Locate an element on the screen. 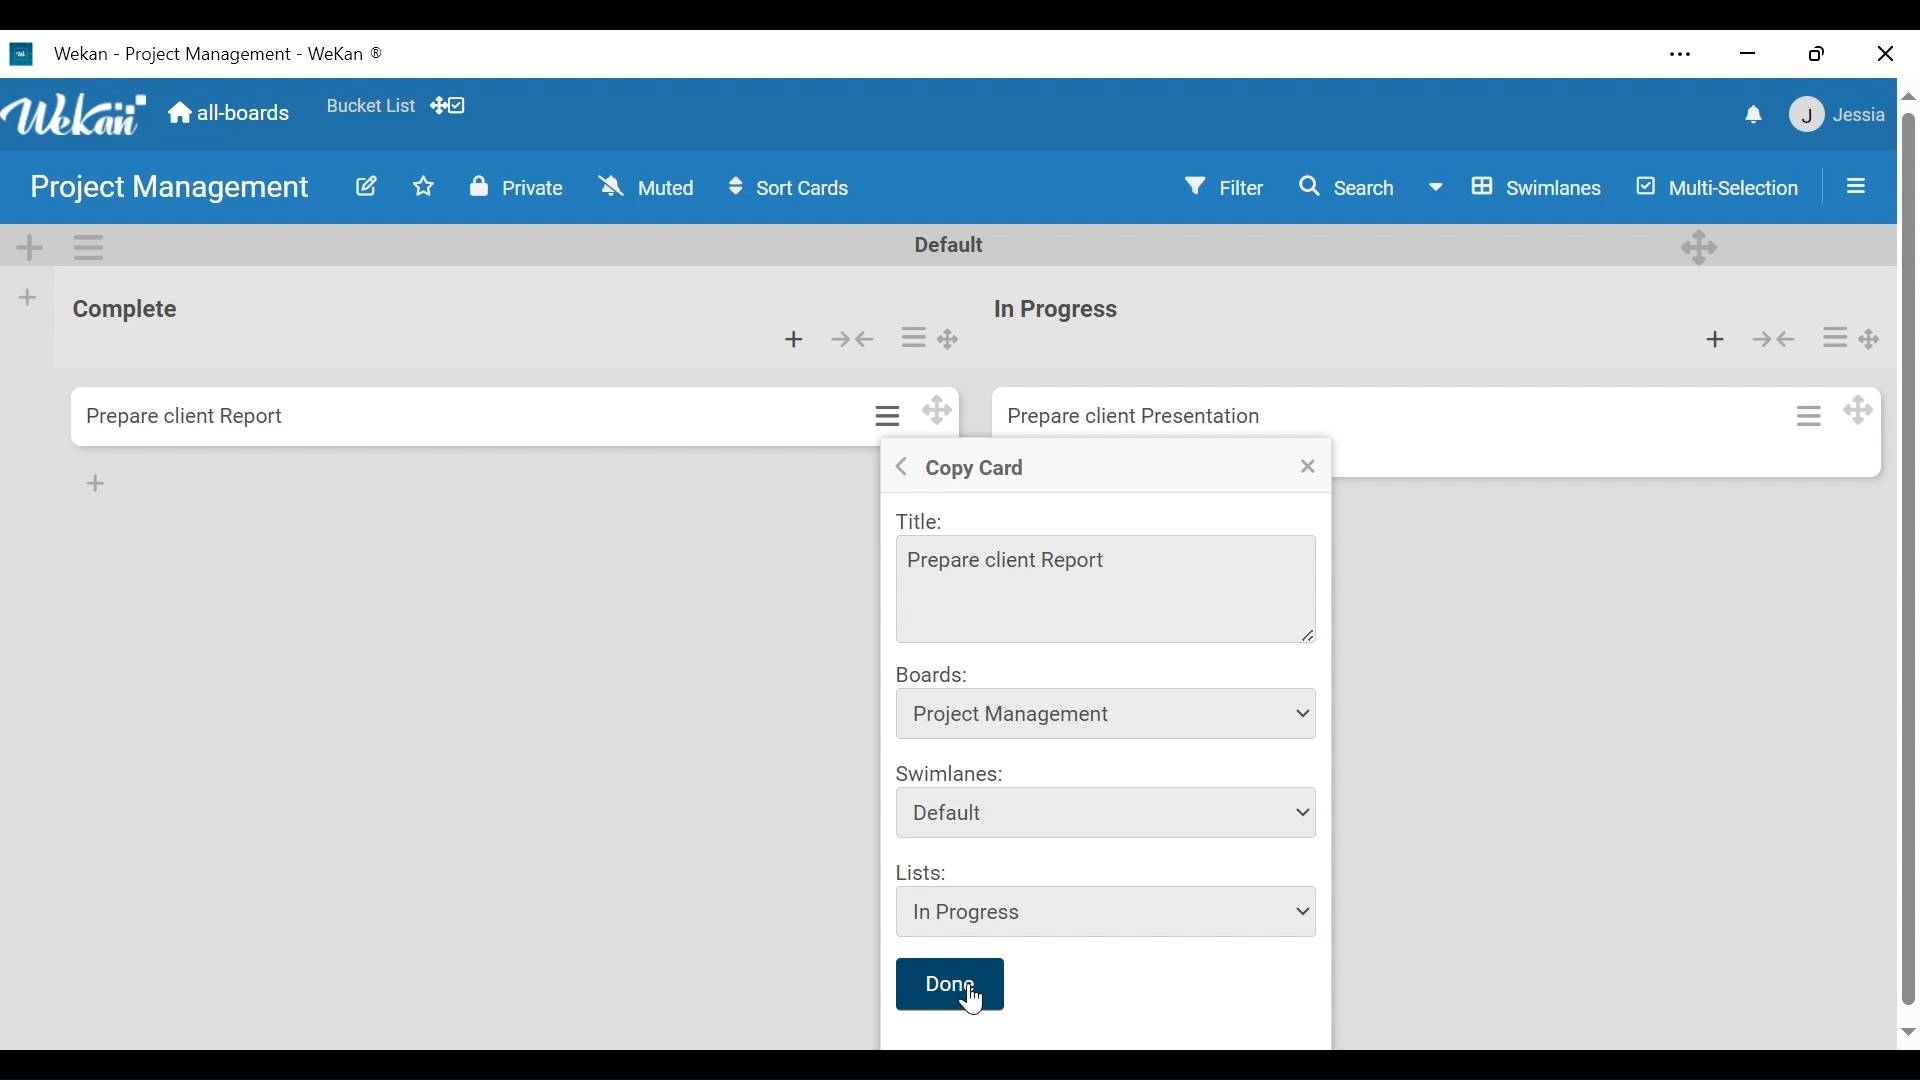  Restore is located at coordinates (1820, 52).